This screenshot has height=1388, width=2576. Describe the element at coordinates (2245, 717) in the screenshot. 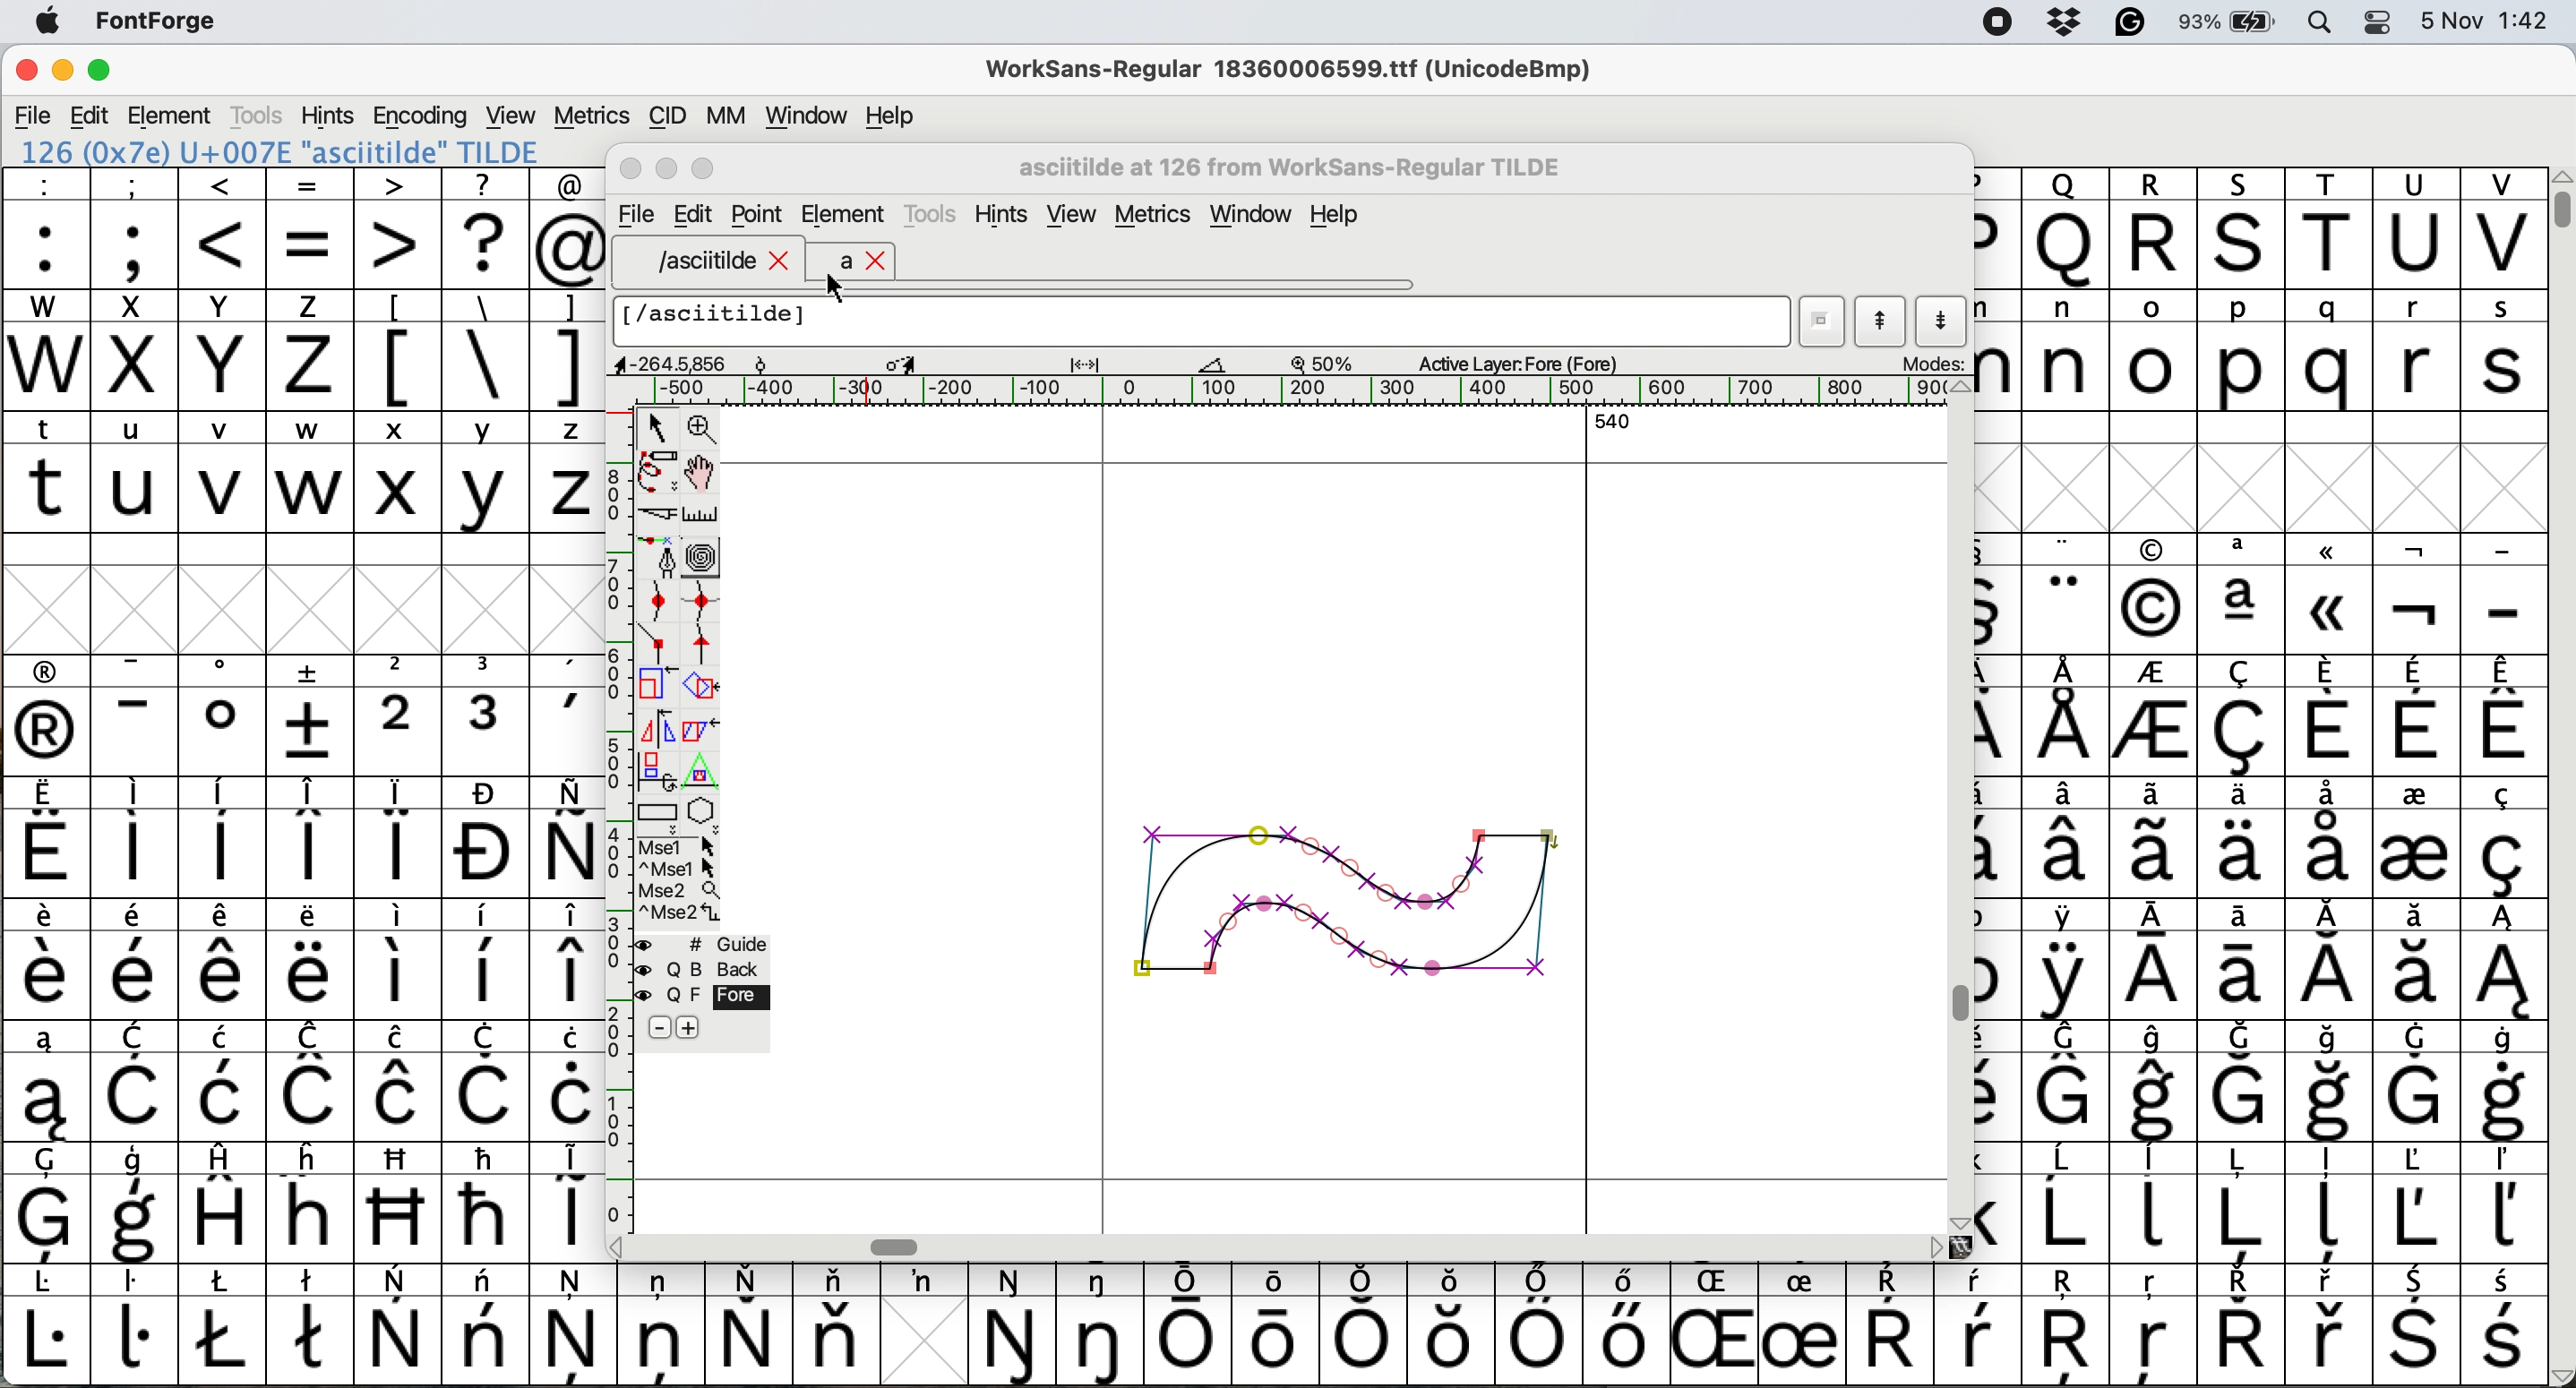

I see `symbol` at that location.